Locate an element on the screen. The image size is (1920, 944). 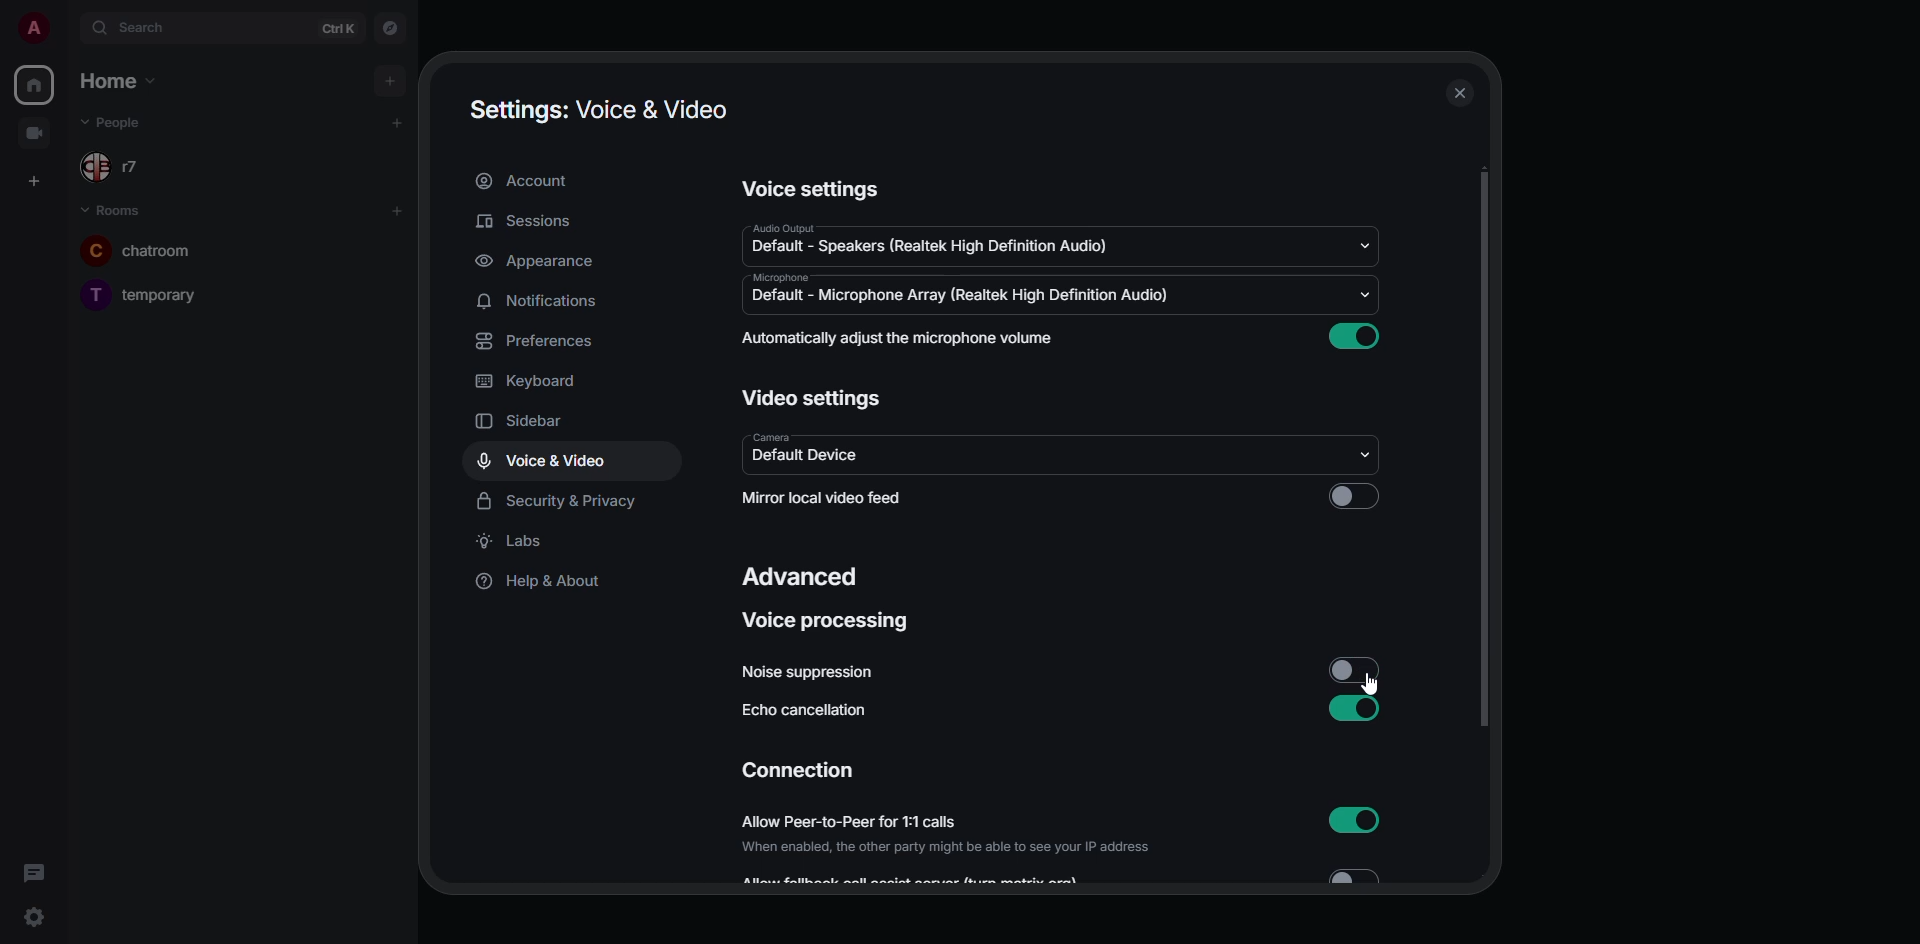
notifications is located at coordinates (544, 303).